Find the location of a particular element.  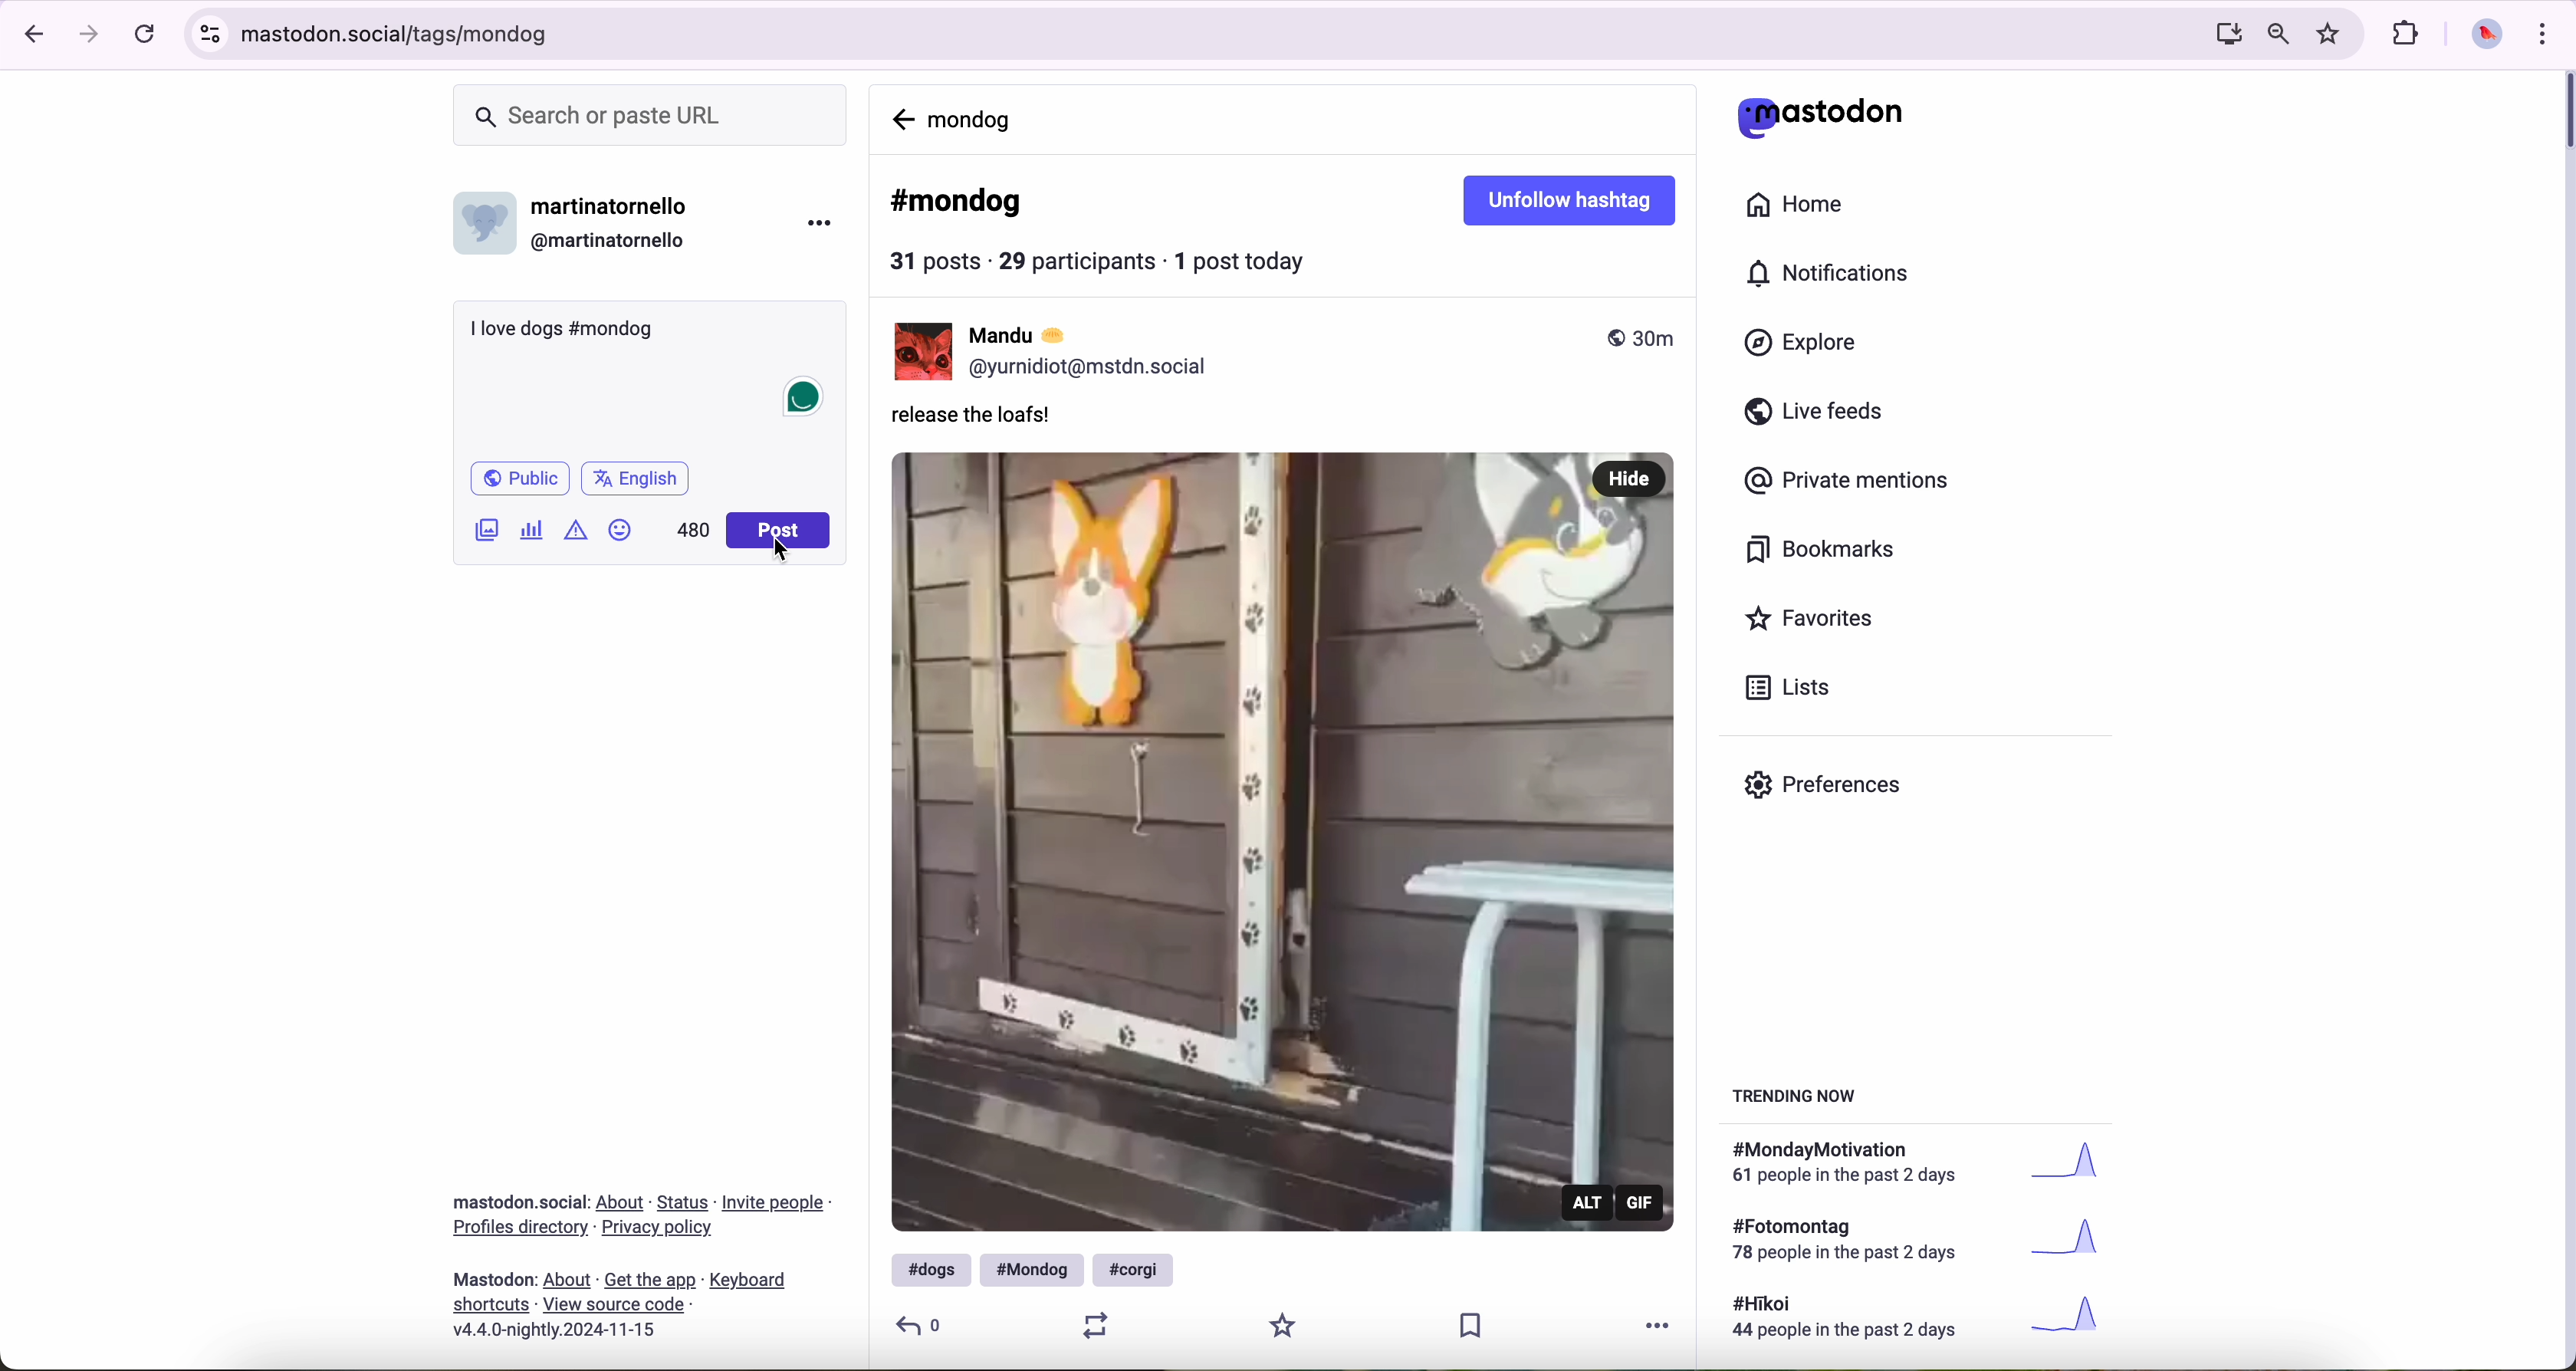

link is located at coordinates (684, 1204).